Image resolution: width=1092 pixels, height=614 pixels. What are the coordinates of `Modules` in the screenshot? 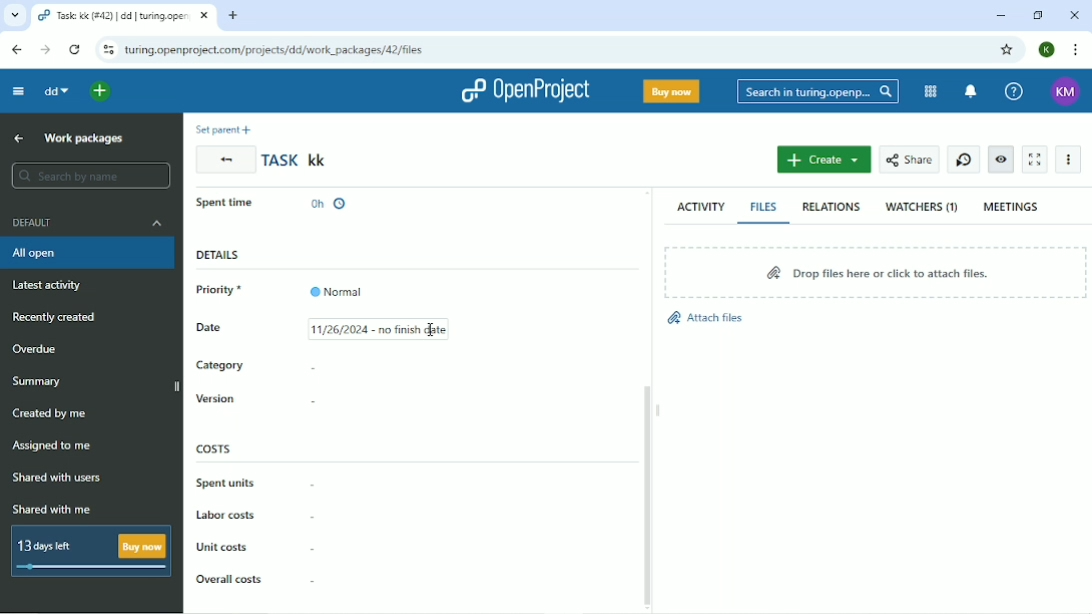 It's located at (928, 92).